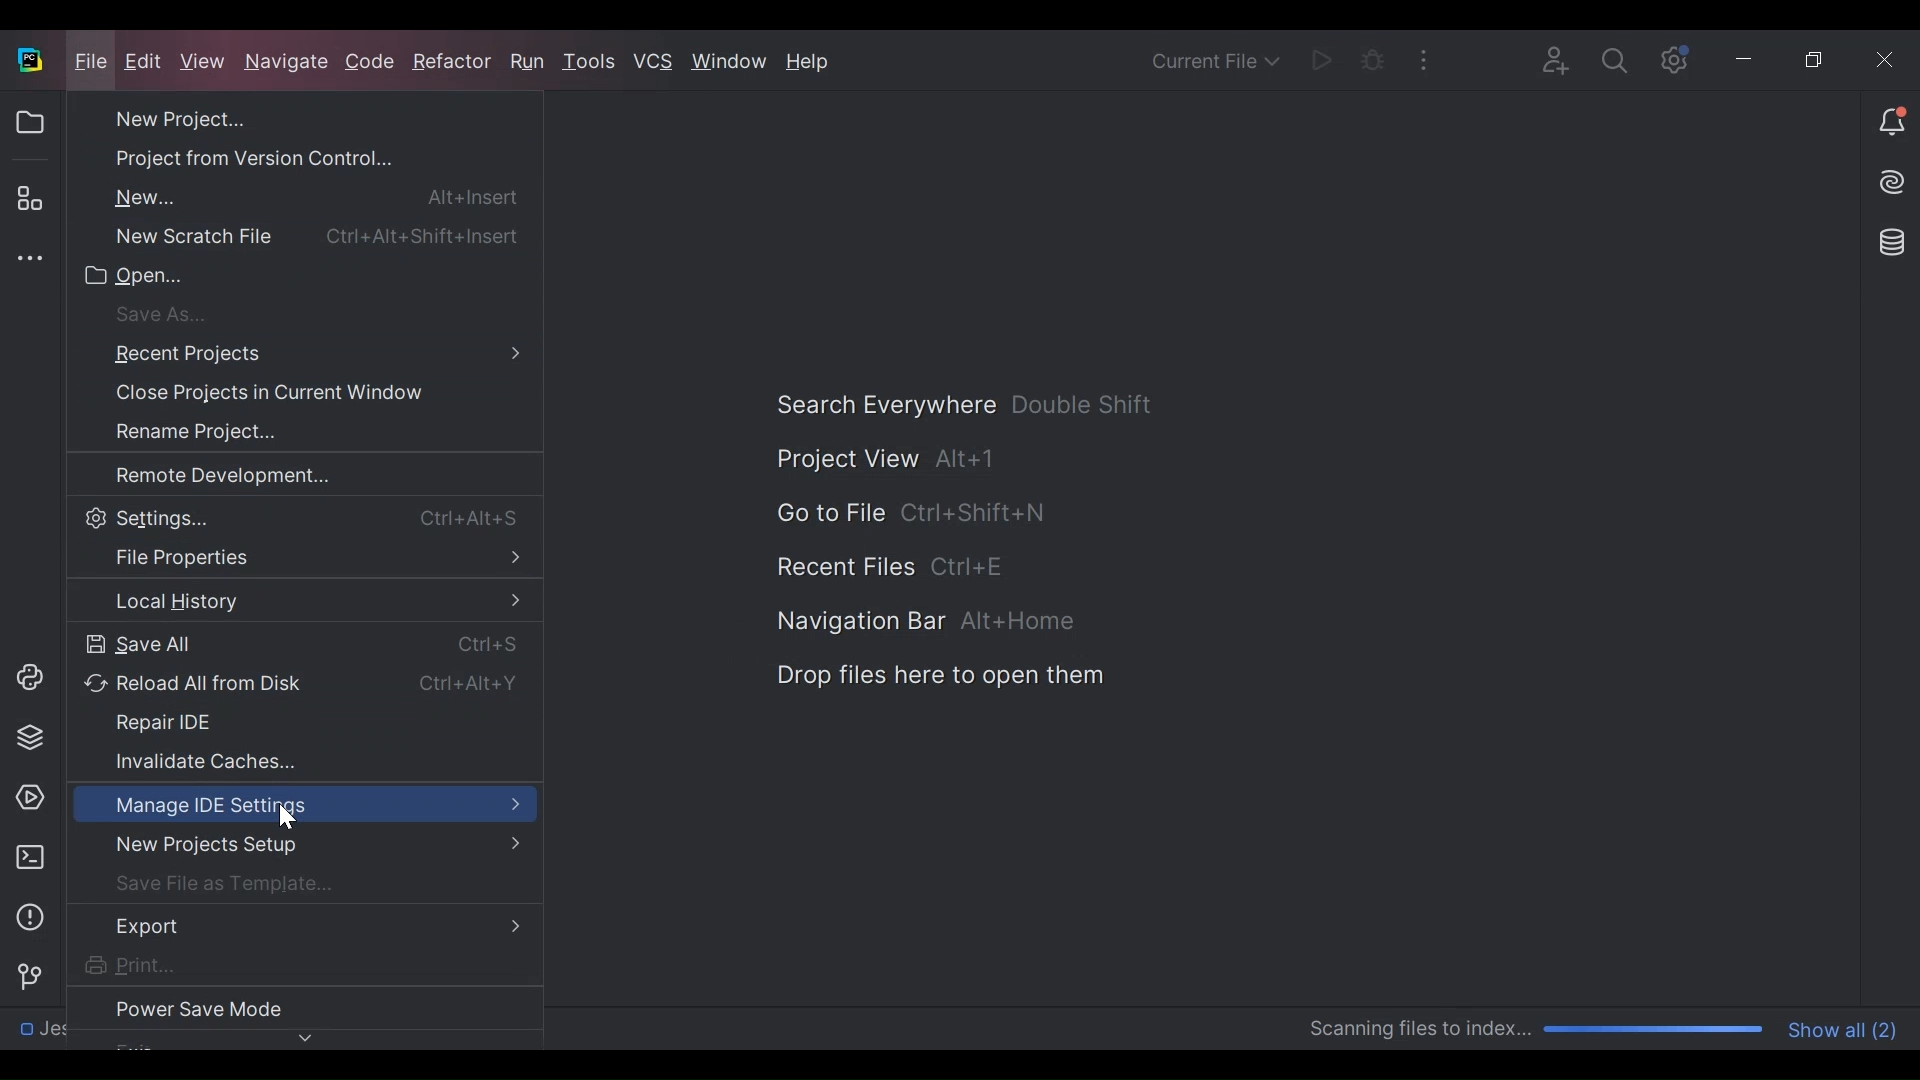  Describe the element at coordinates (810, 63) in the screenshot. I see `Help` at that location.